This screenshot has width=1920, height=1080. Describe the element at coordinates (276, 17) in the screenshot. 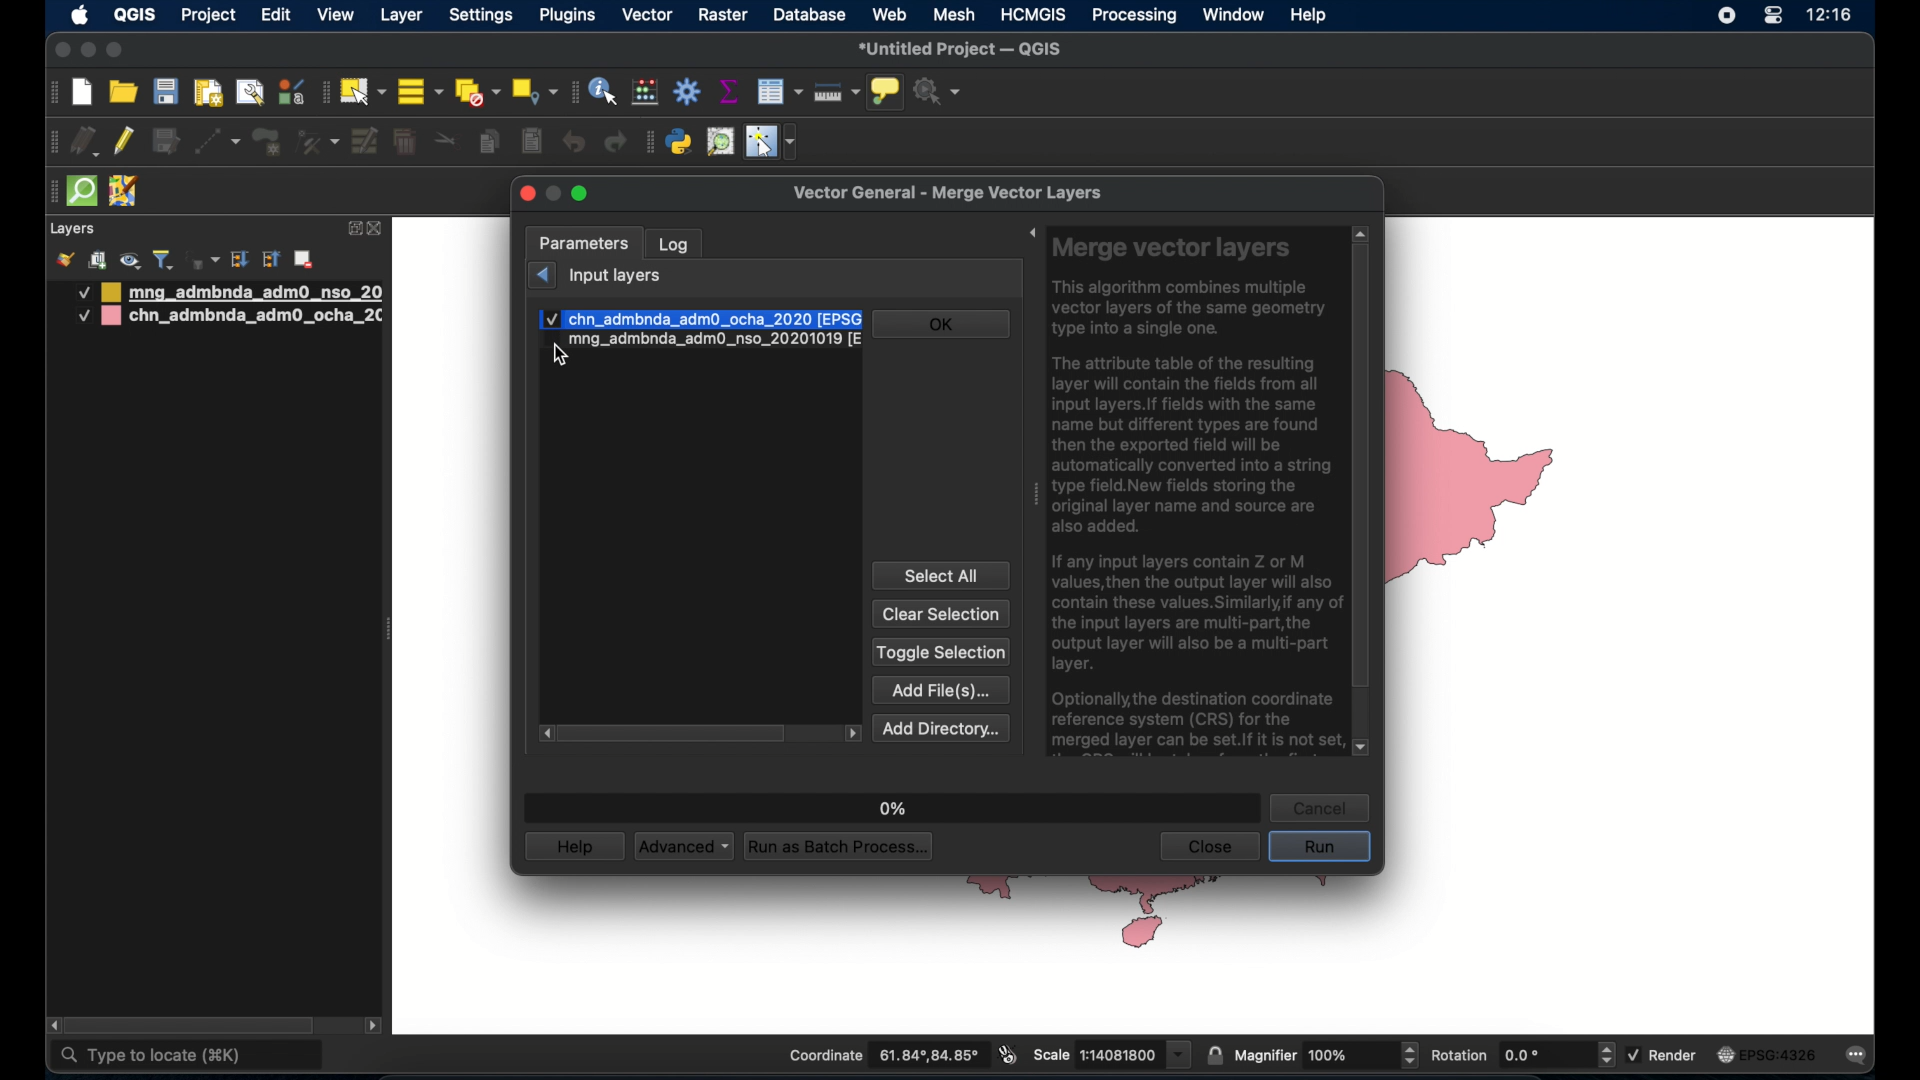

I see `edit` at that location.